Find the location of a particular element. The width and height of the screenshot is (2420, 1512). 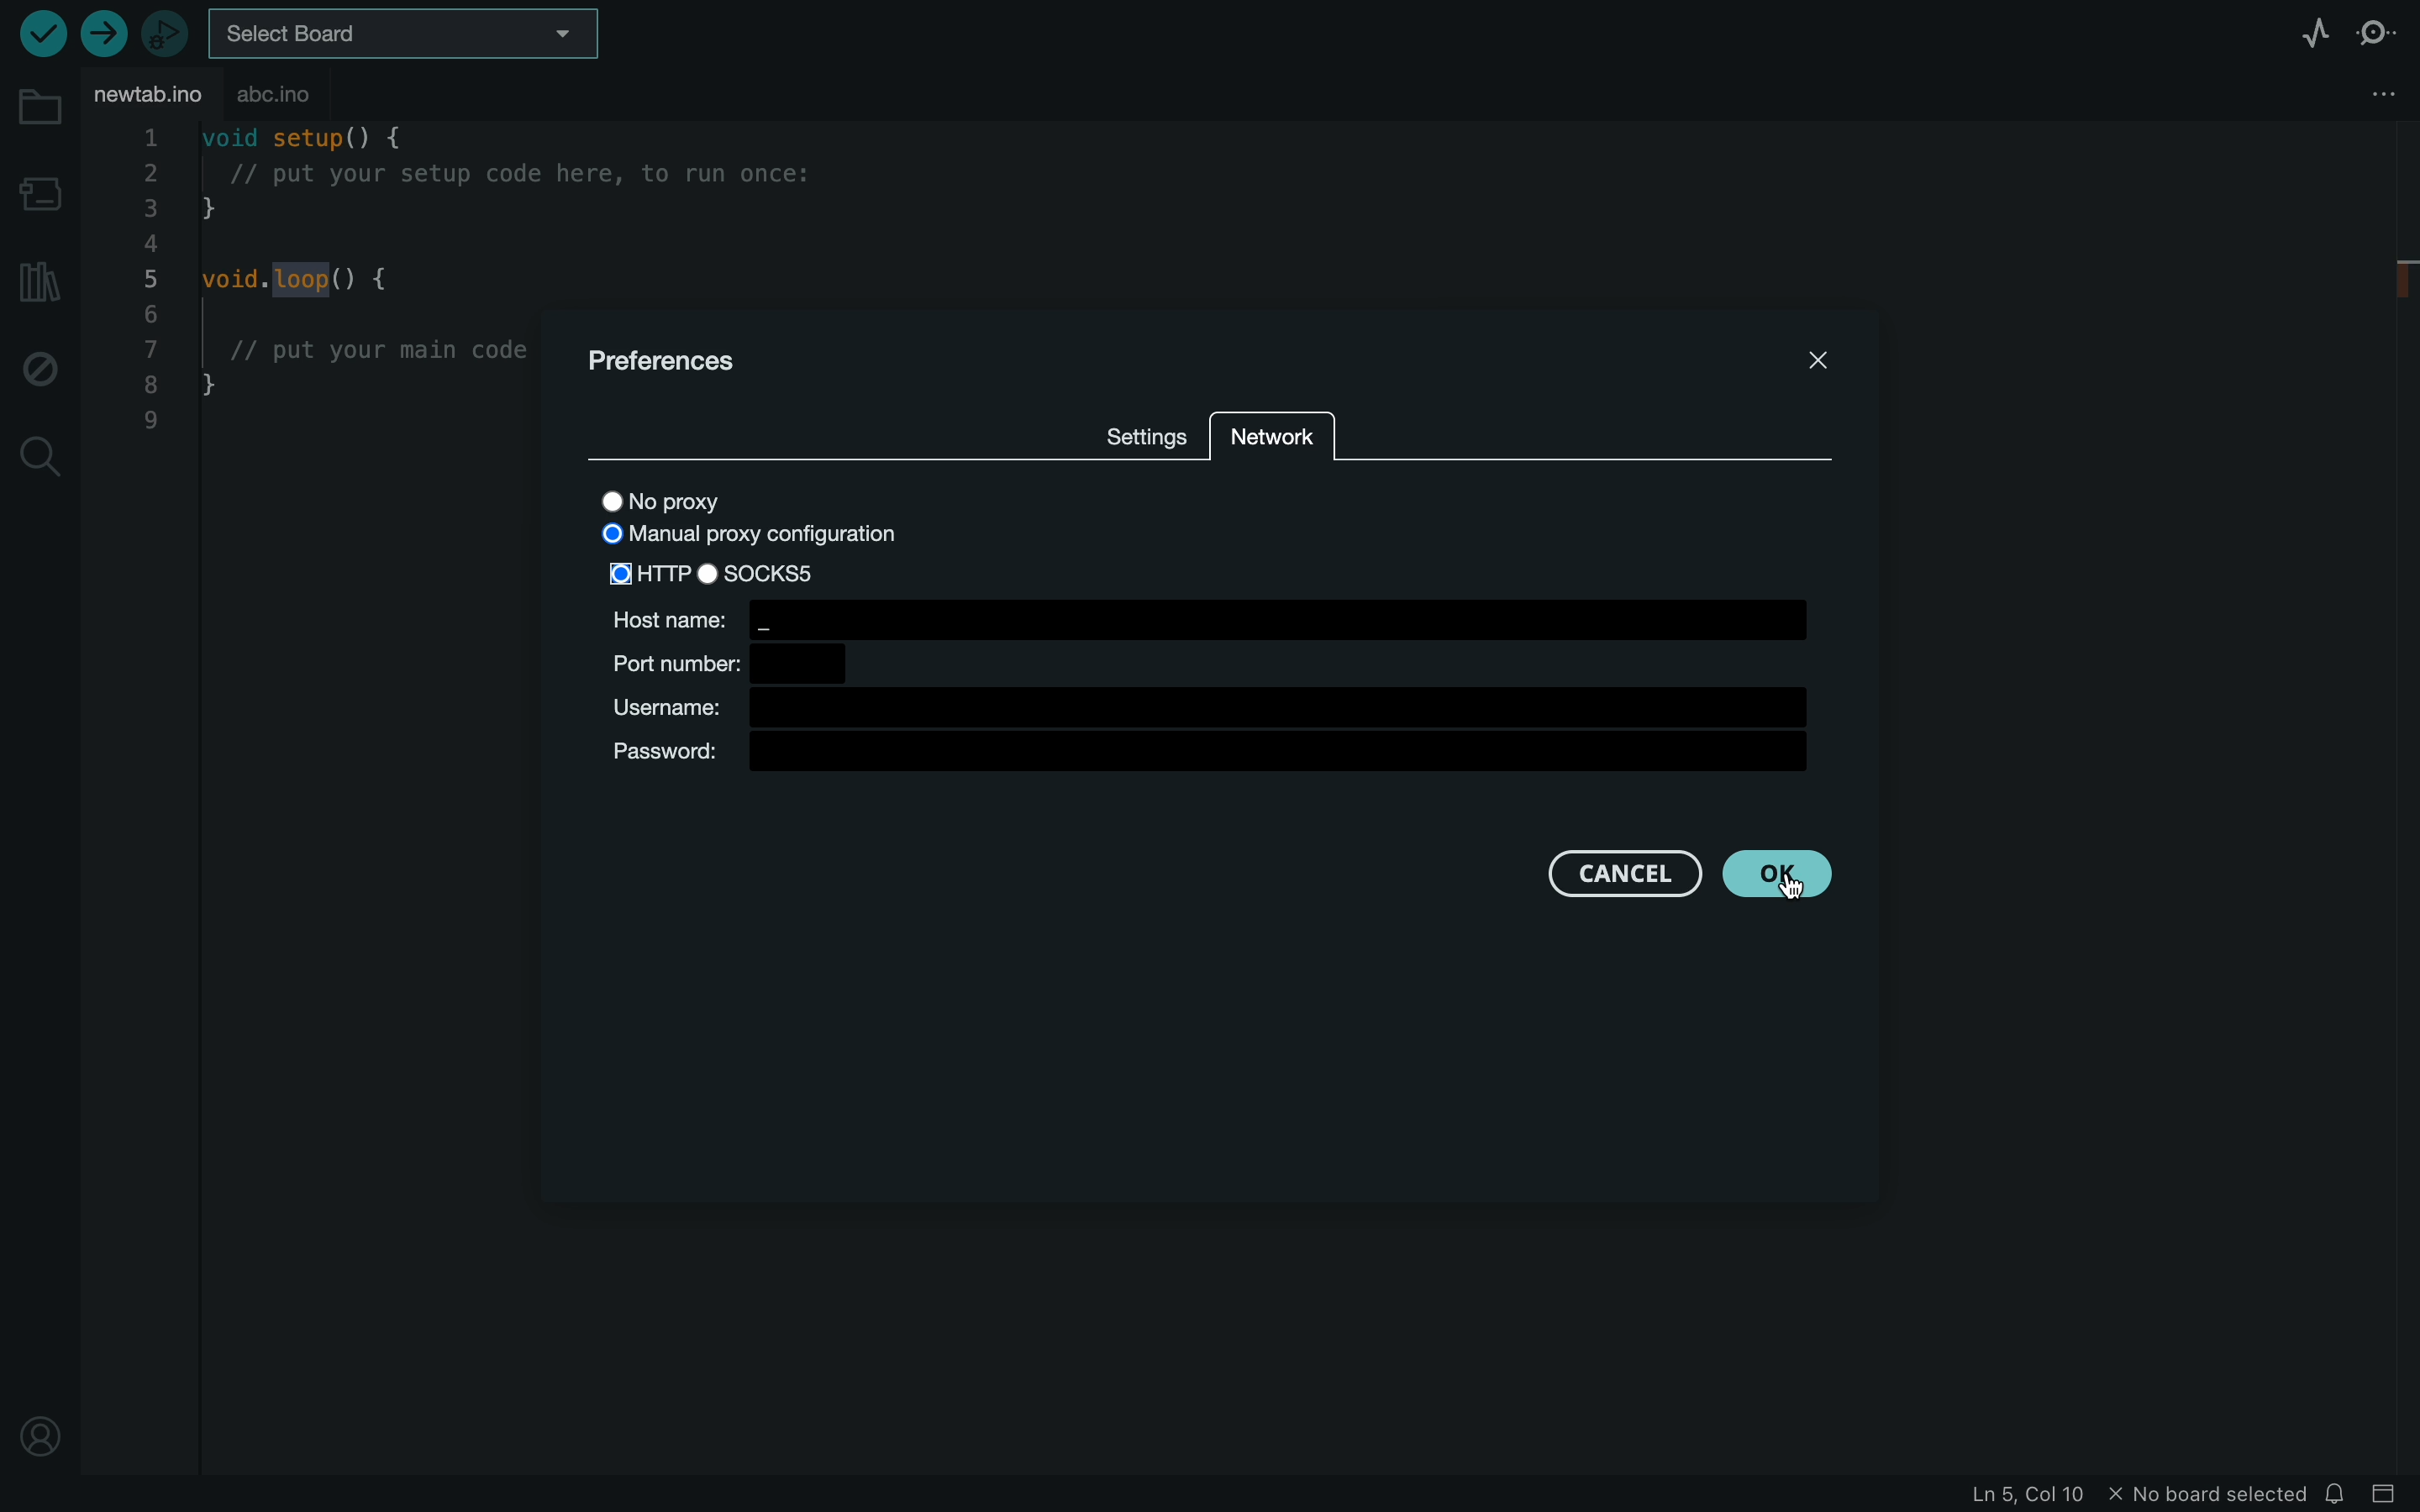

debug is located at coordinates (37, 370).